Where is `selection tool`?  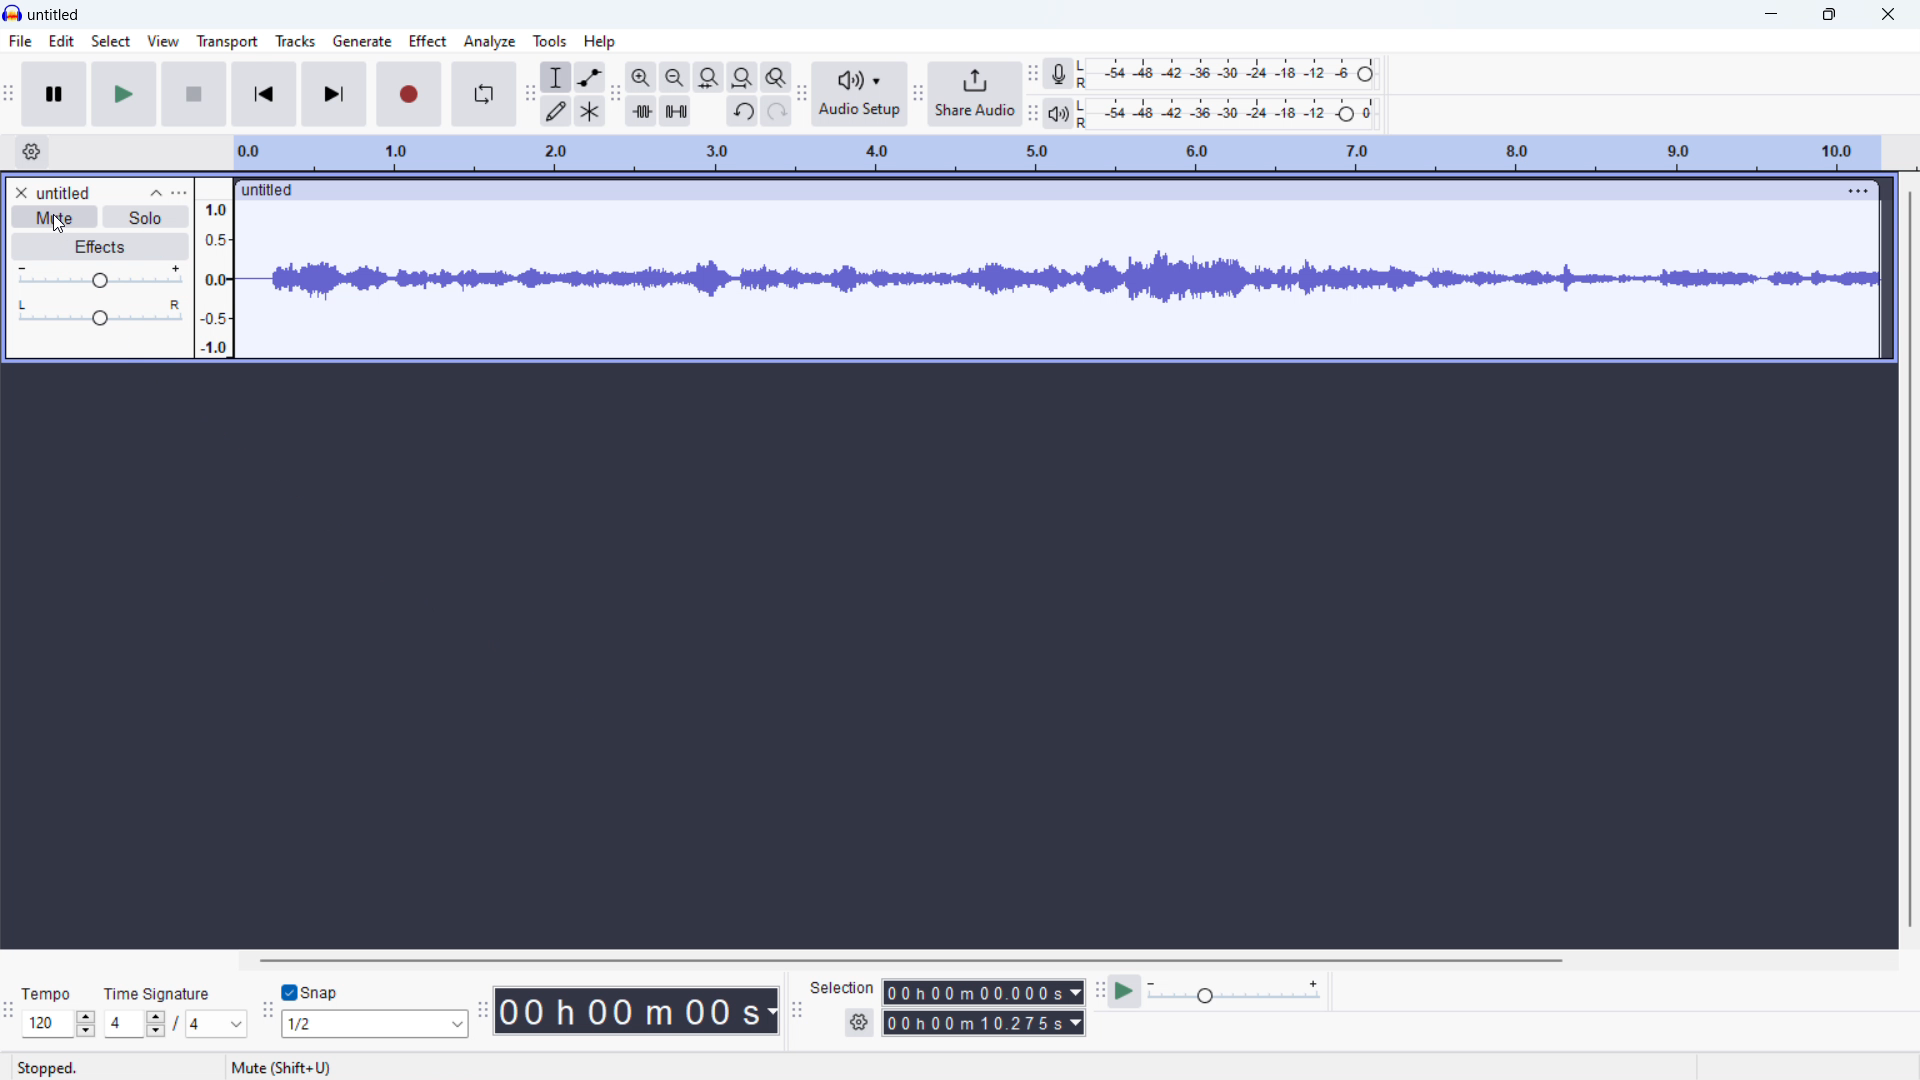
selection tool is located at coordinates (556, 77).